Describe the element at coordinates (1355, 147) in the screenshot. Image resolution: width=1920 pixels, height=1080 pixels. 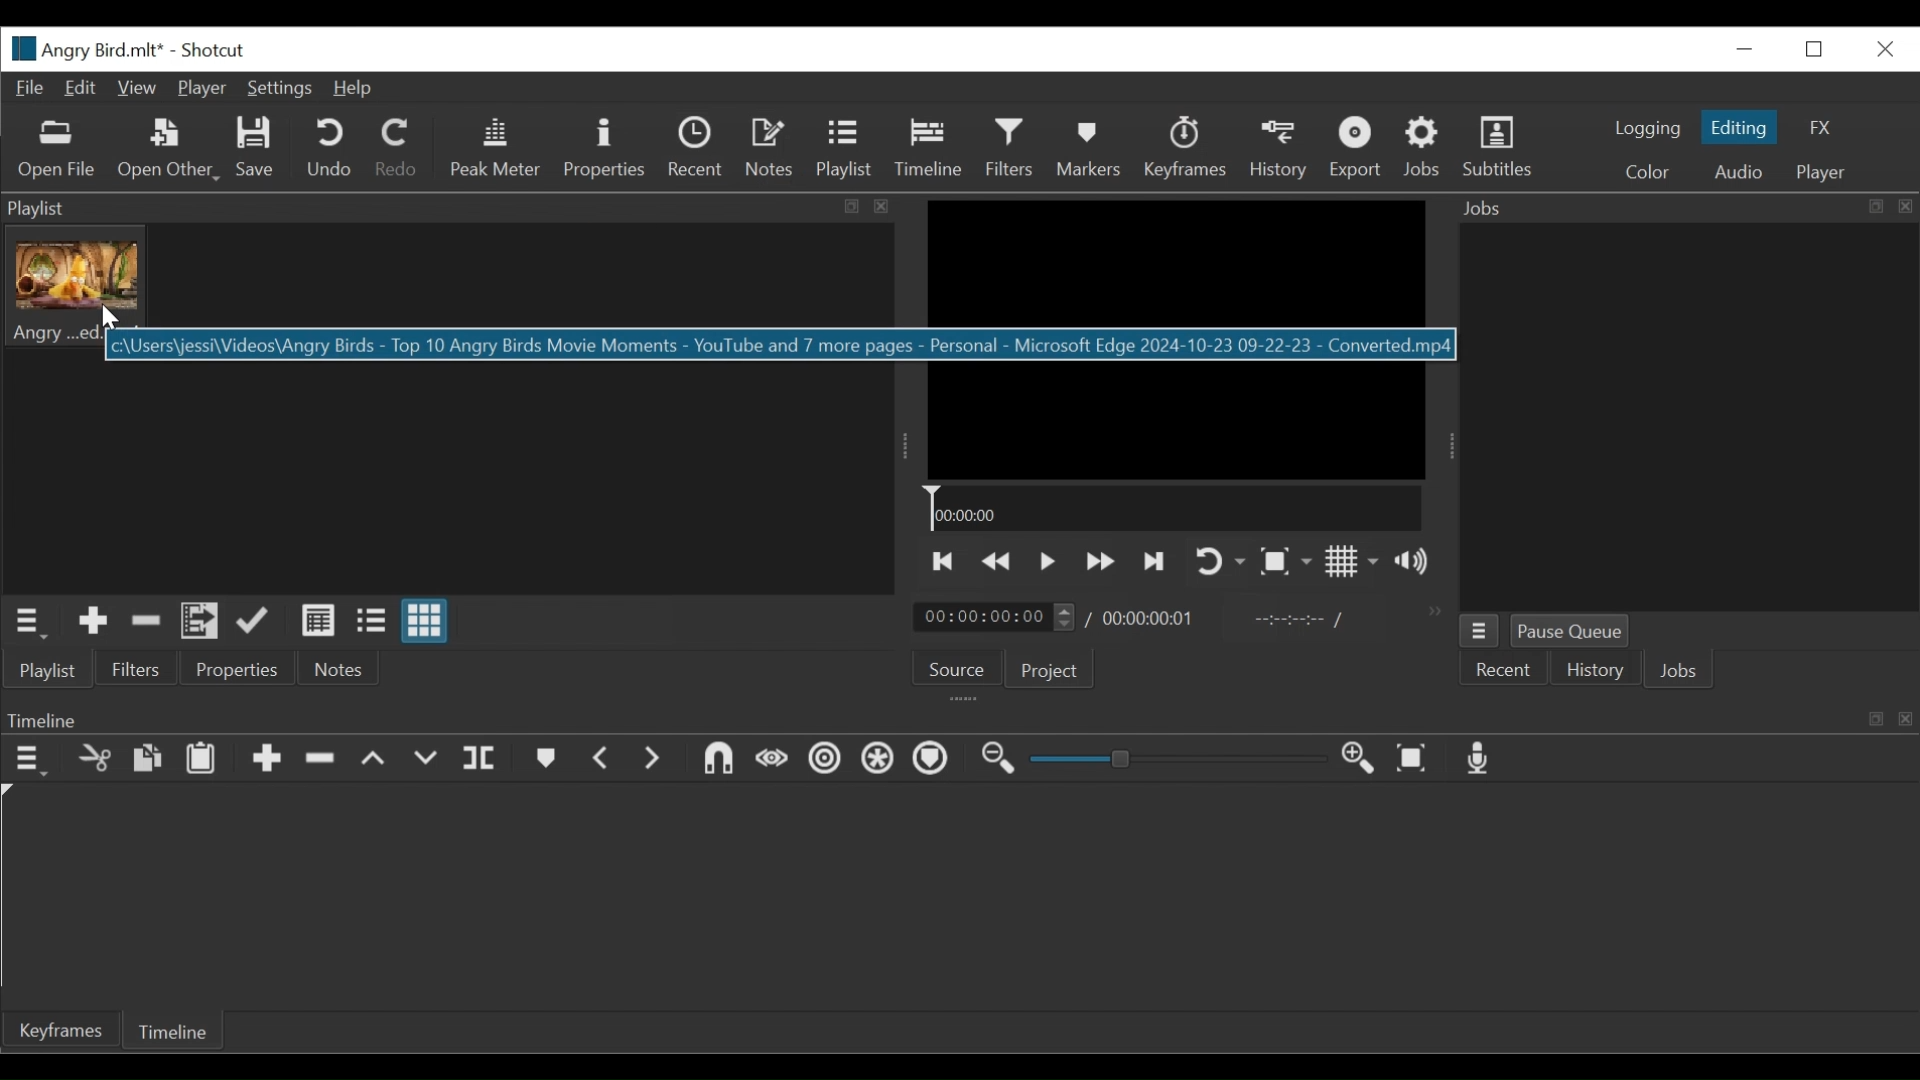
I see `Export` at that location.